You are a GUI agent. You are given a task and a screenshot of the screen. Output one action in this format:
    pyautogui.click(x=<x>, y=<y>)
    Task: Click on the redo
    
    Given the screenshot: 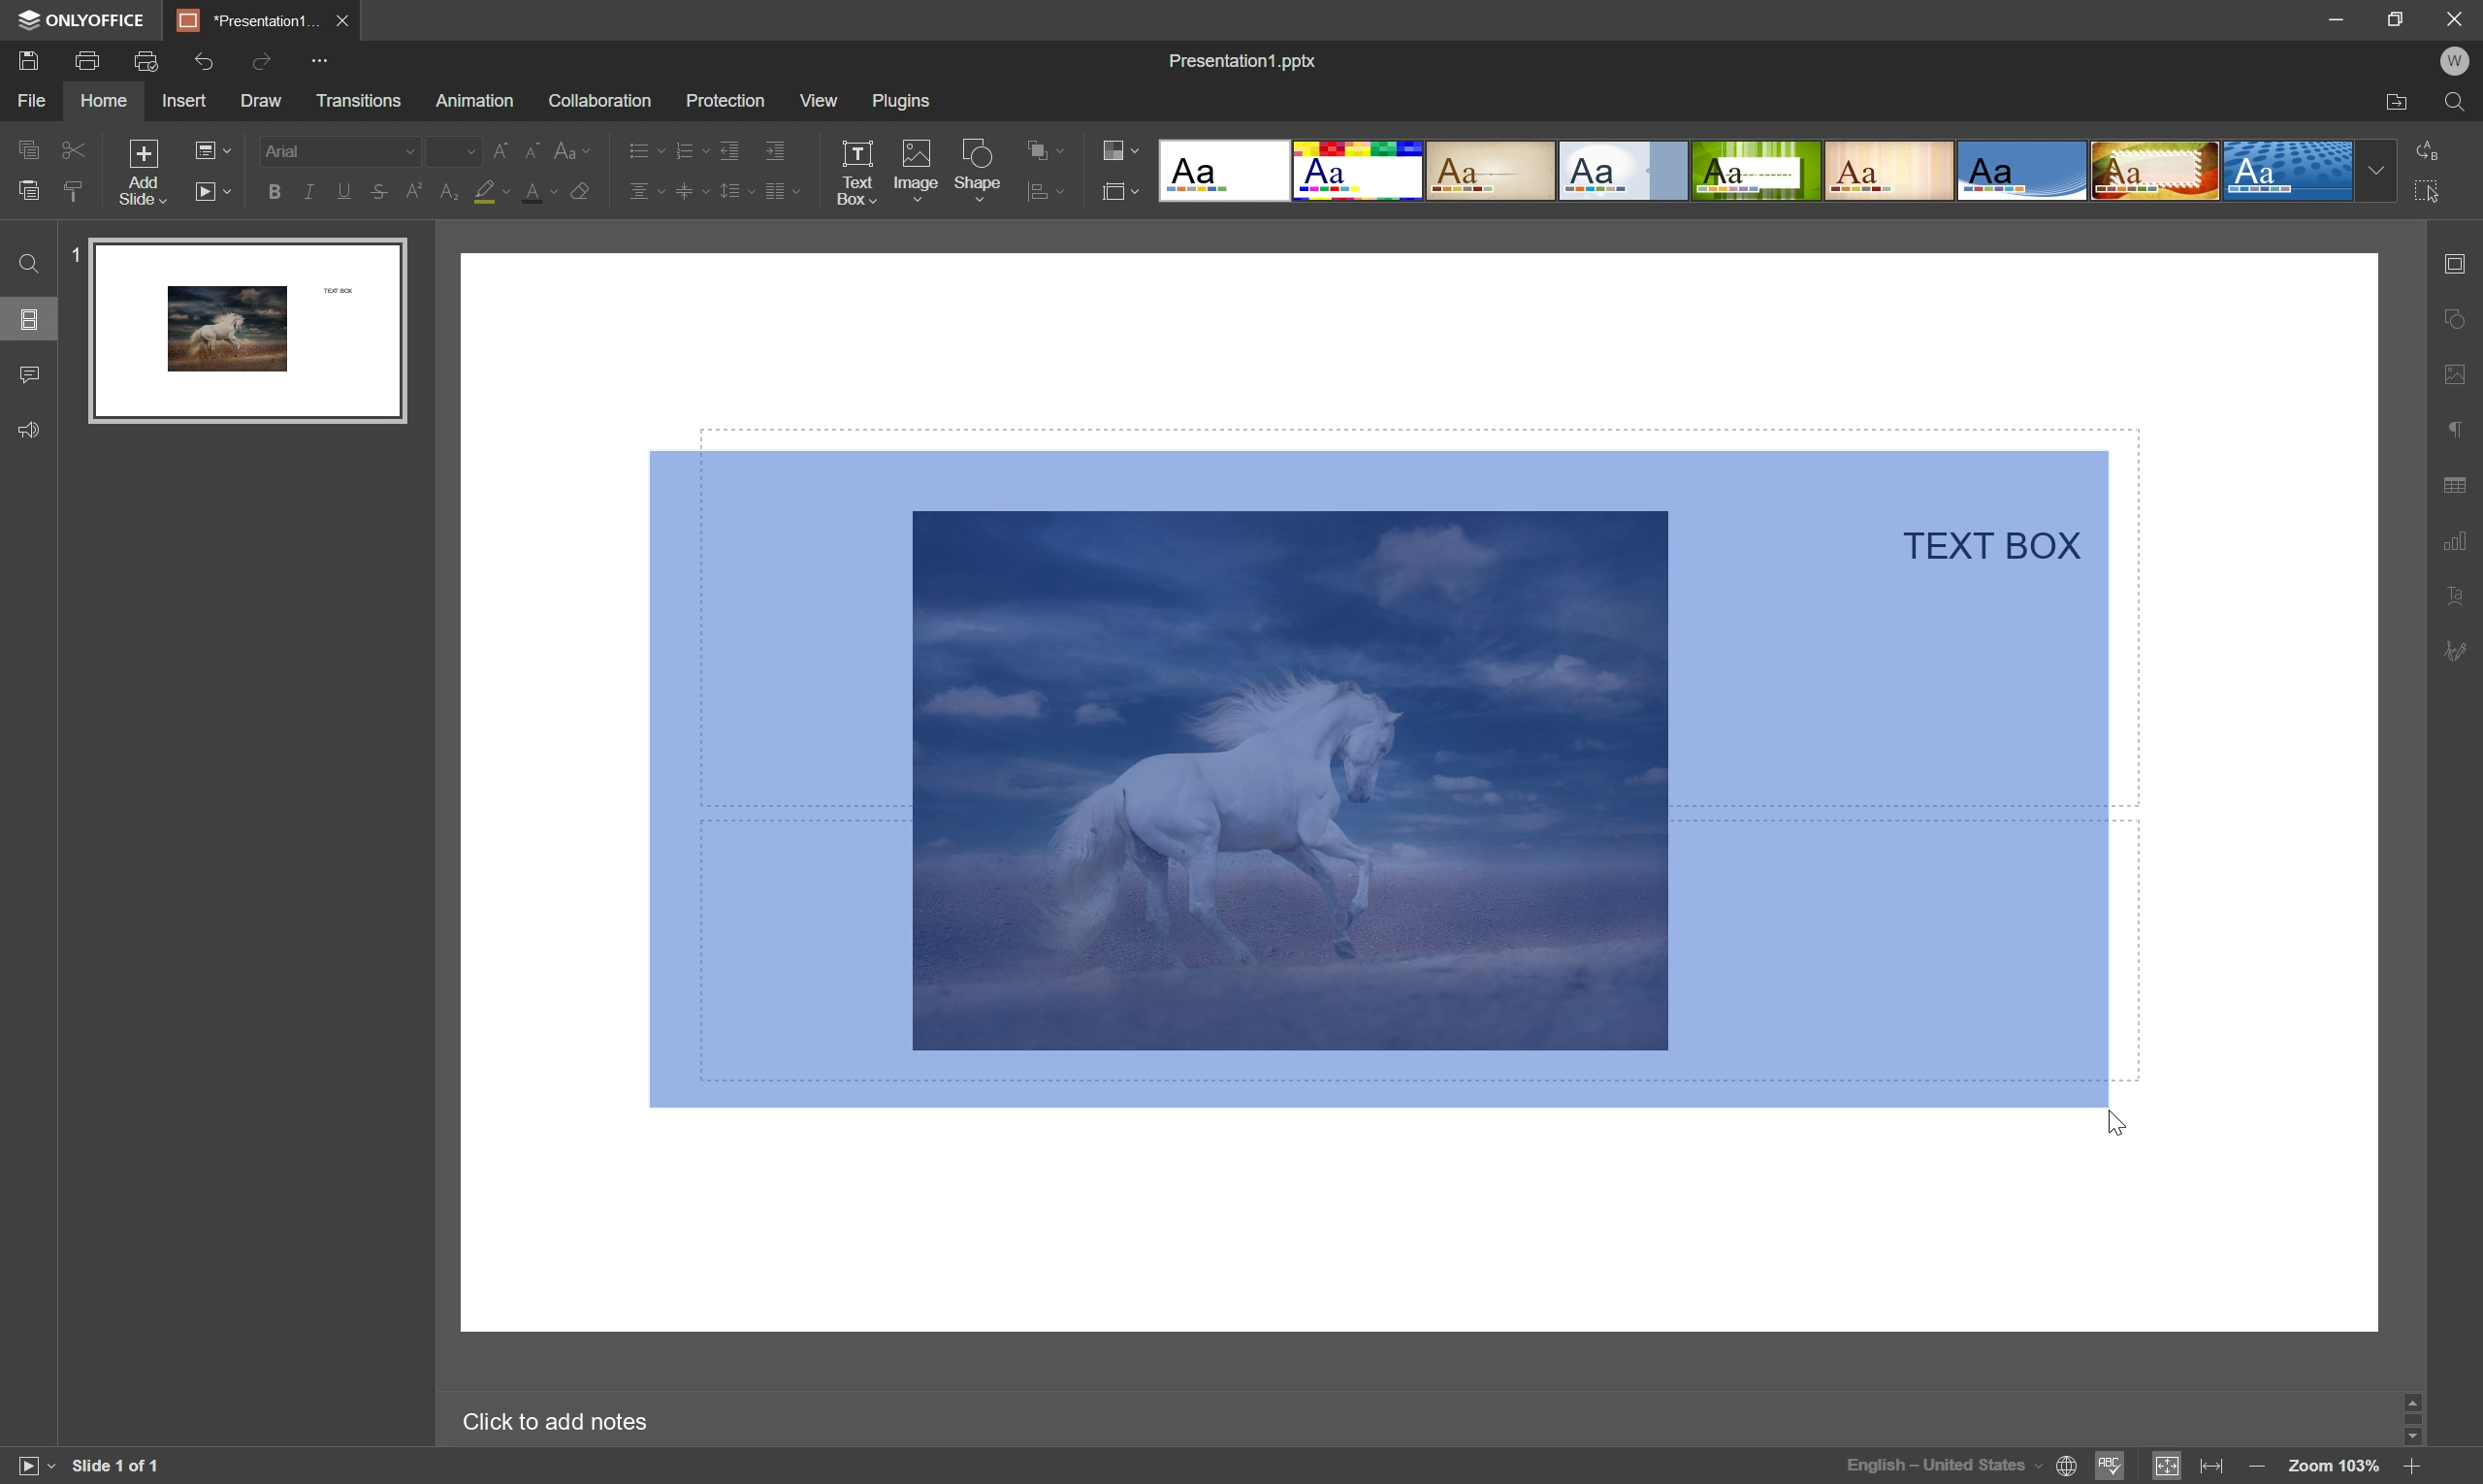 What is the action you would take?
    pyautogui.click(x=267, y=65)
    